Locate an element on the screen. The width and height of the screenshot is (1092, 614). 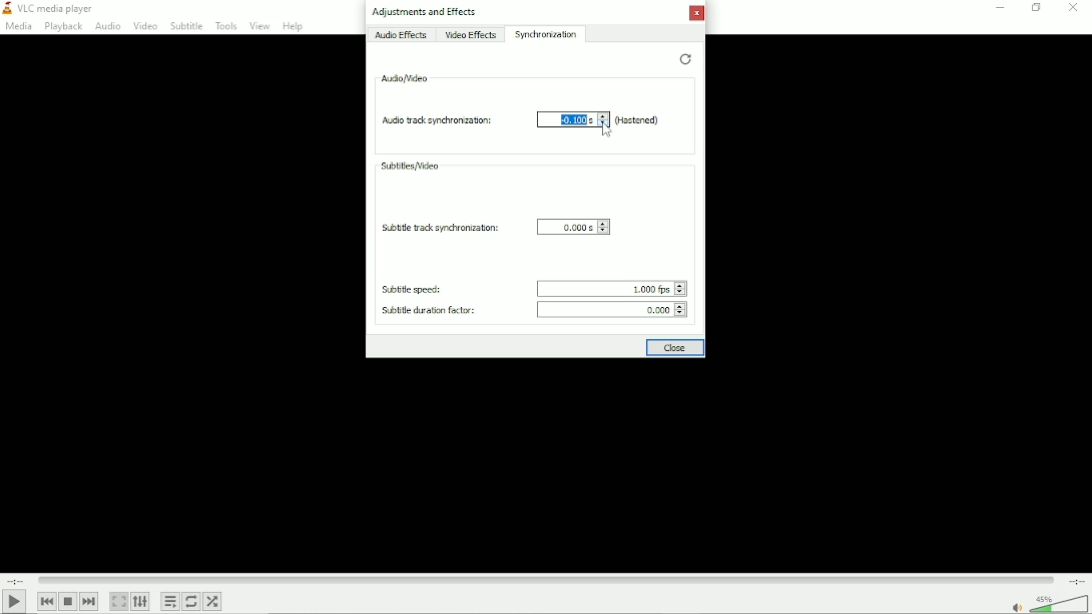
Play duration is located at coordinates (548, 580).